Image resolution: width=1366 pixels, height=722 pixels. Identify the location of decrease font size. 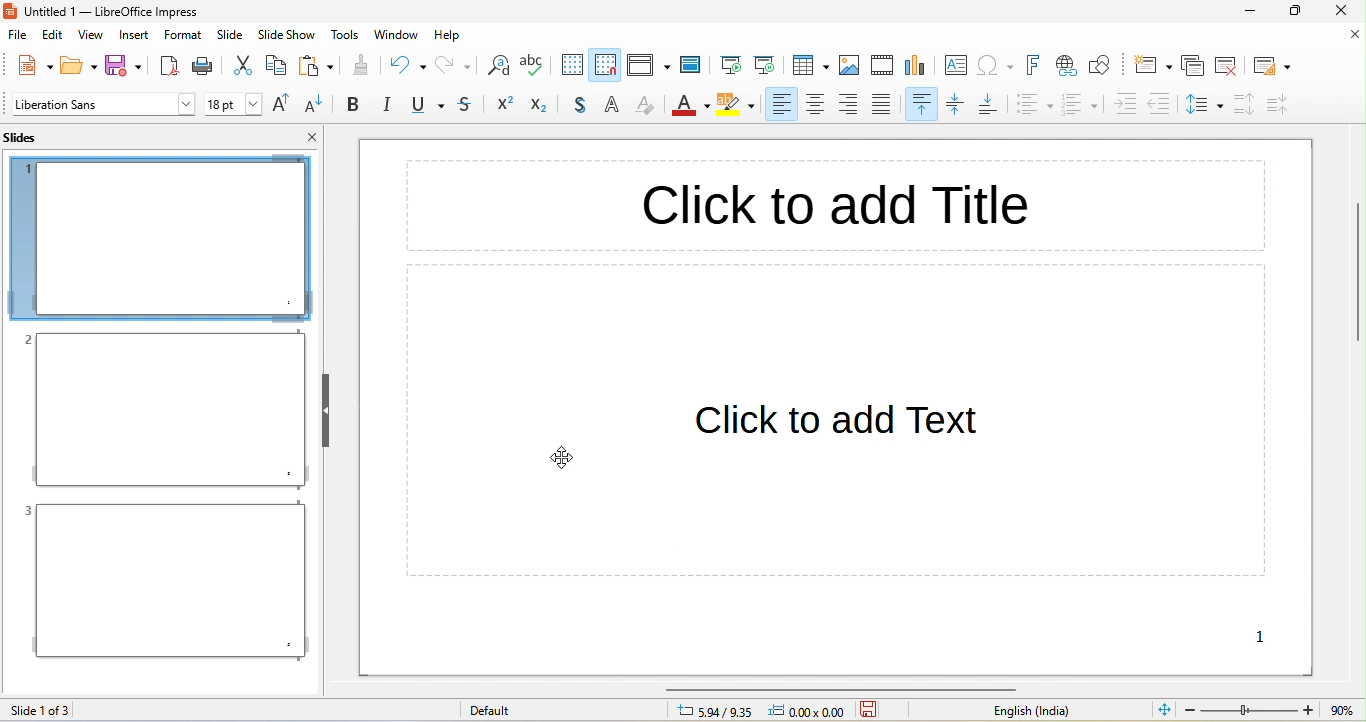
(317, 105).